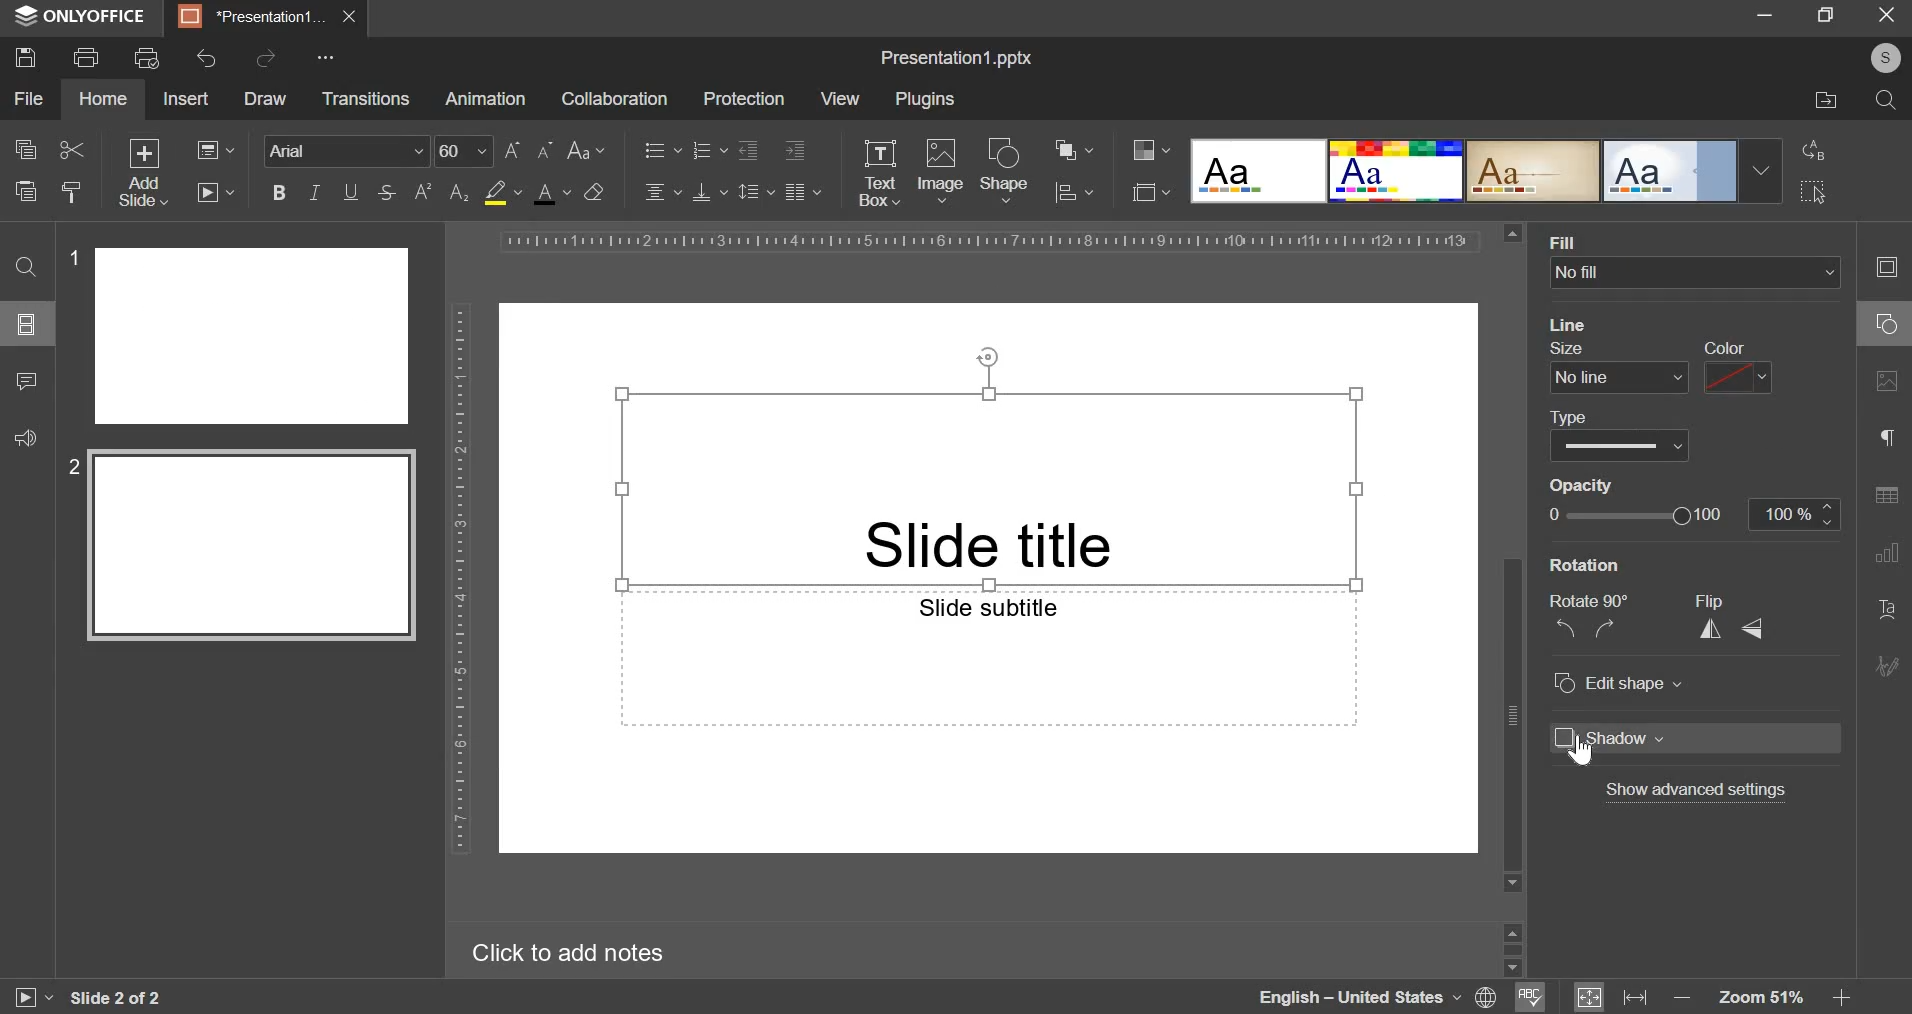 The image size is (1912, 1014). Describe the element at coordinates (594, 191) in the screenshot. I see `clear style` at that location.